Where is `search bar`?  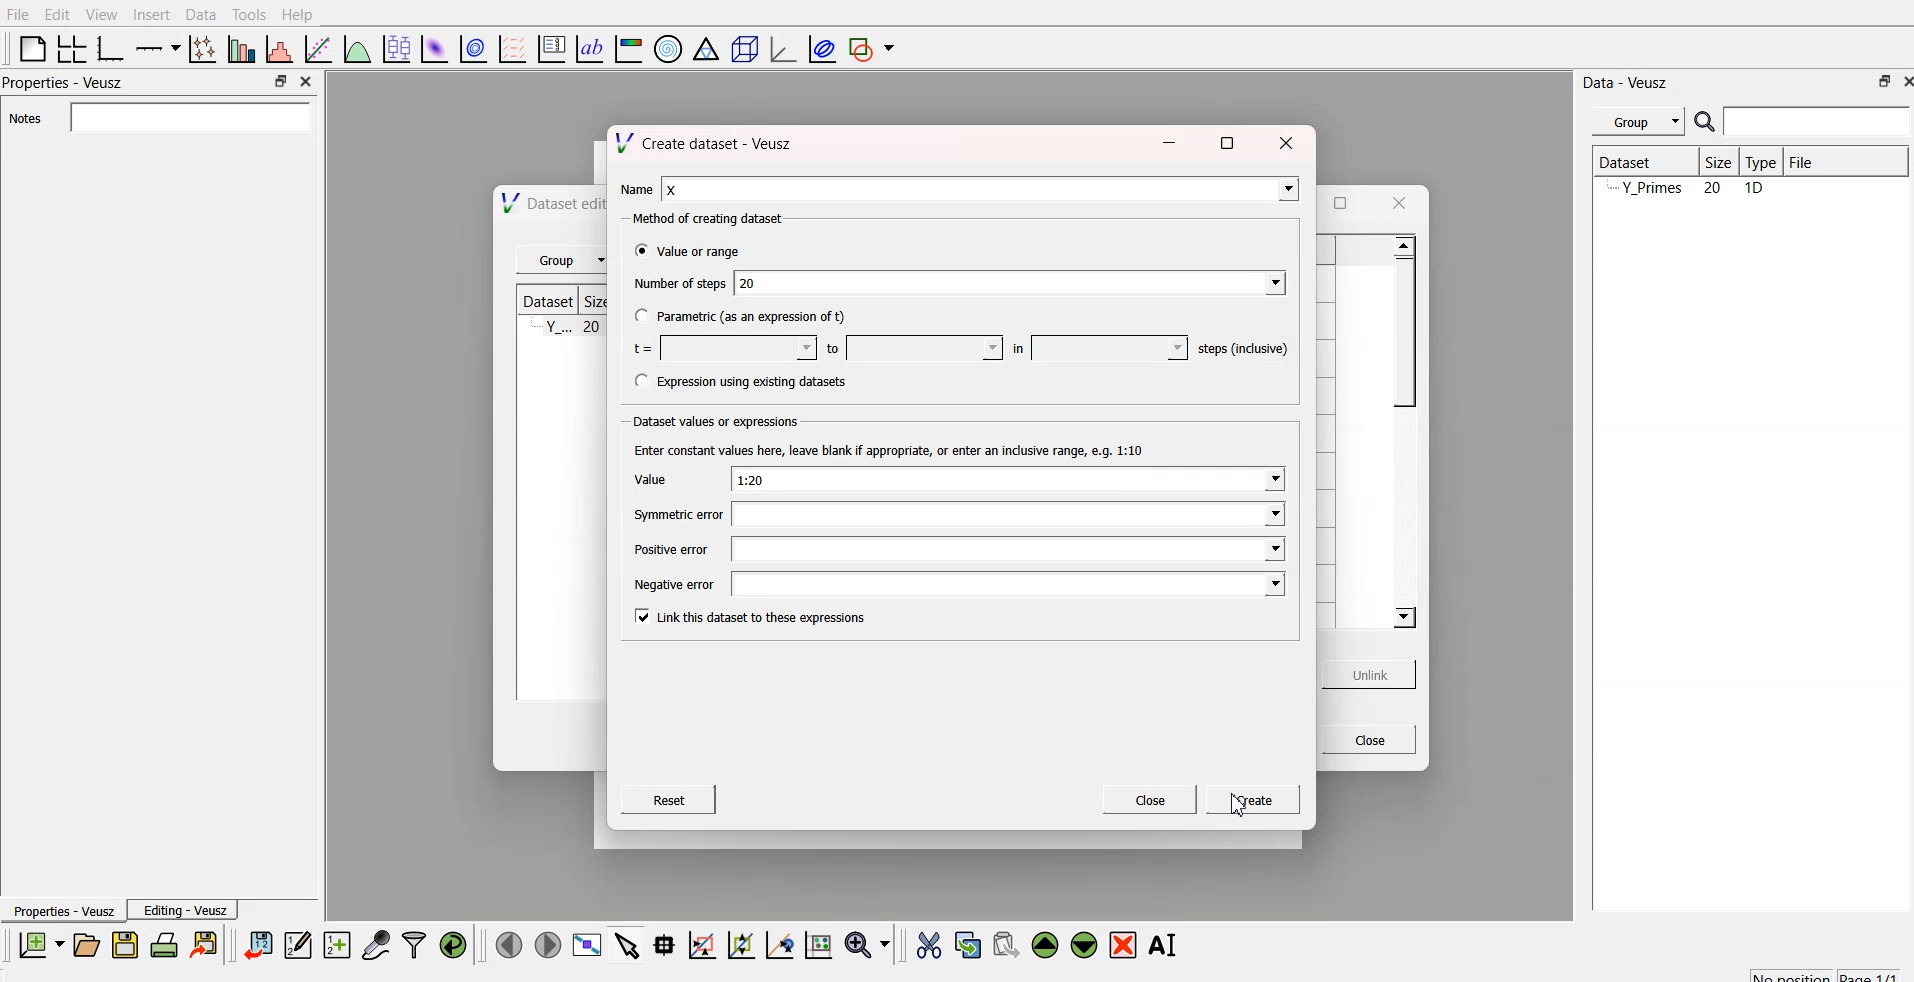 search bar is located at coordinates (1818, 121).